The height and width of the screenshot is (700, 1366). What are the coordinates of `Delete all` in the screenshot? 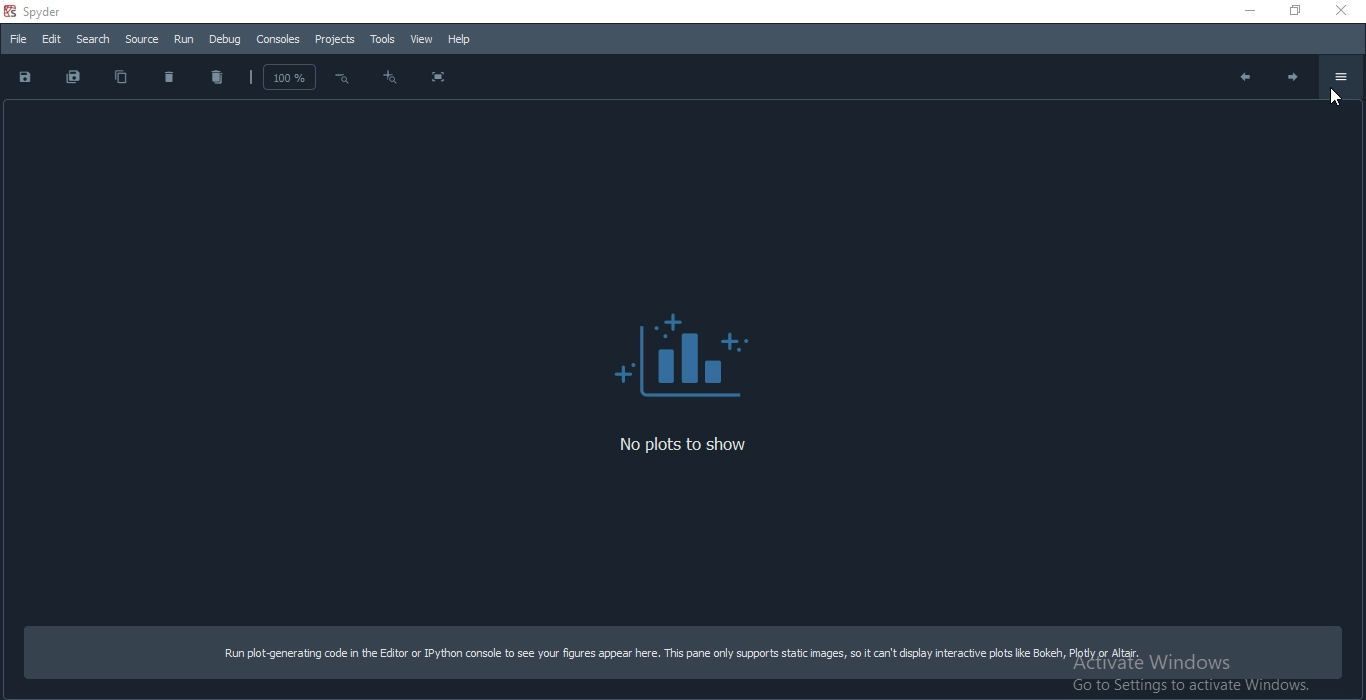 It's located at (216, 79).